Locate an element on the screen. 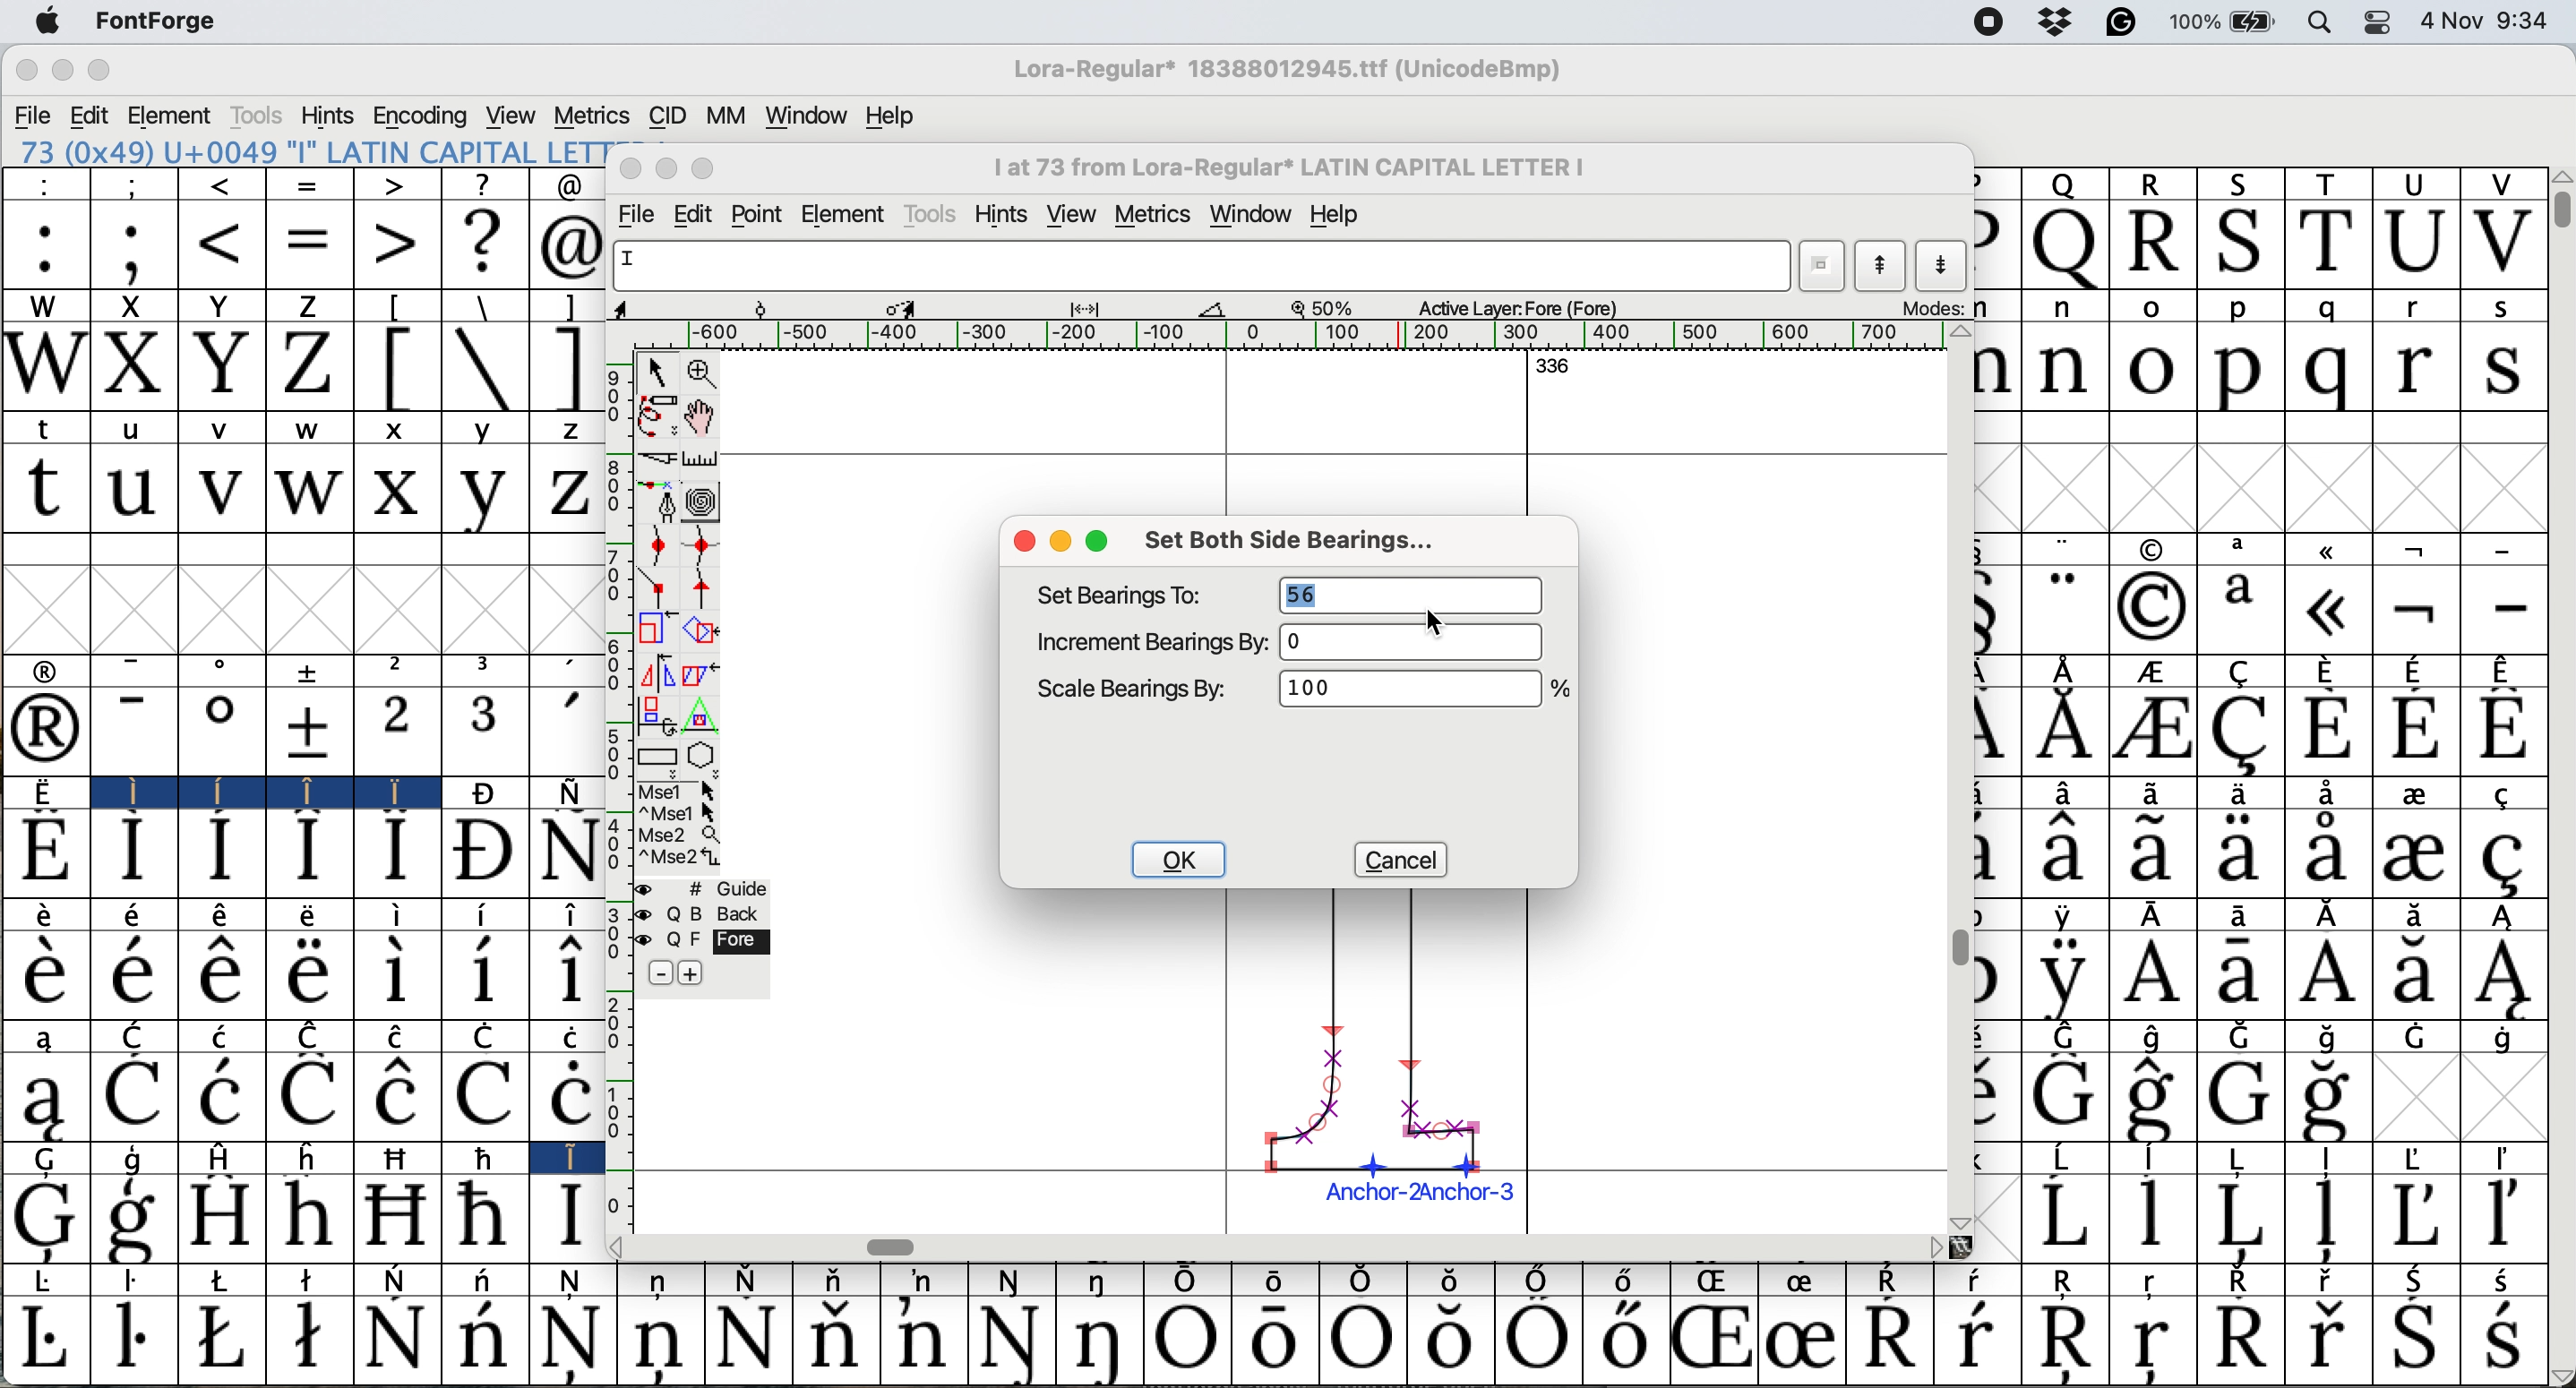 This screenshot has width=2576, height=1388. @ is located at coordinates (569, 247).